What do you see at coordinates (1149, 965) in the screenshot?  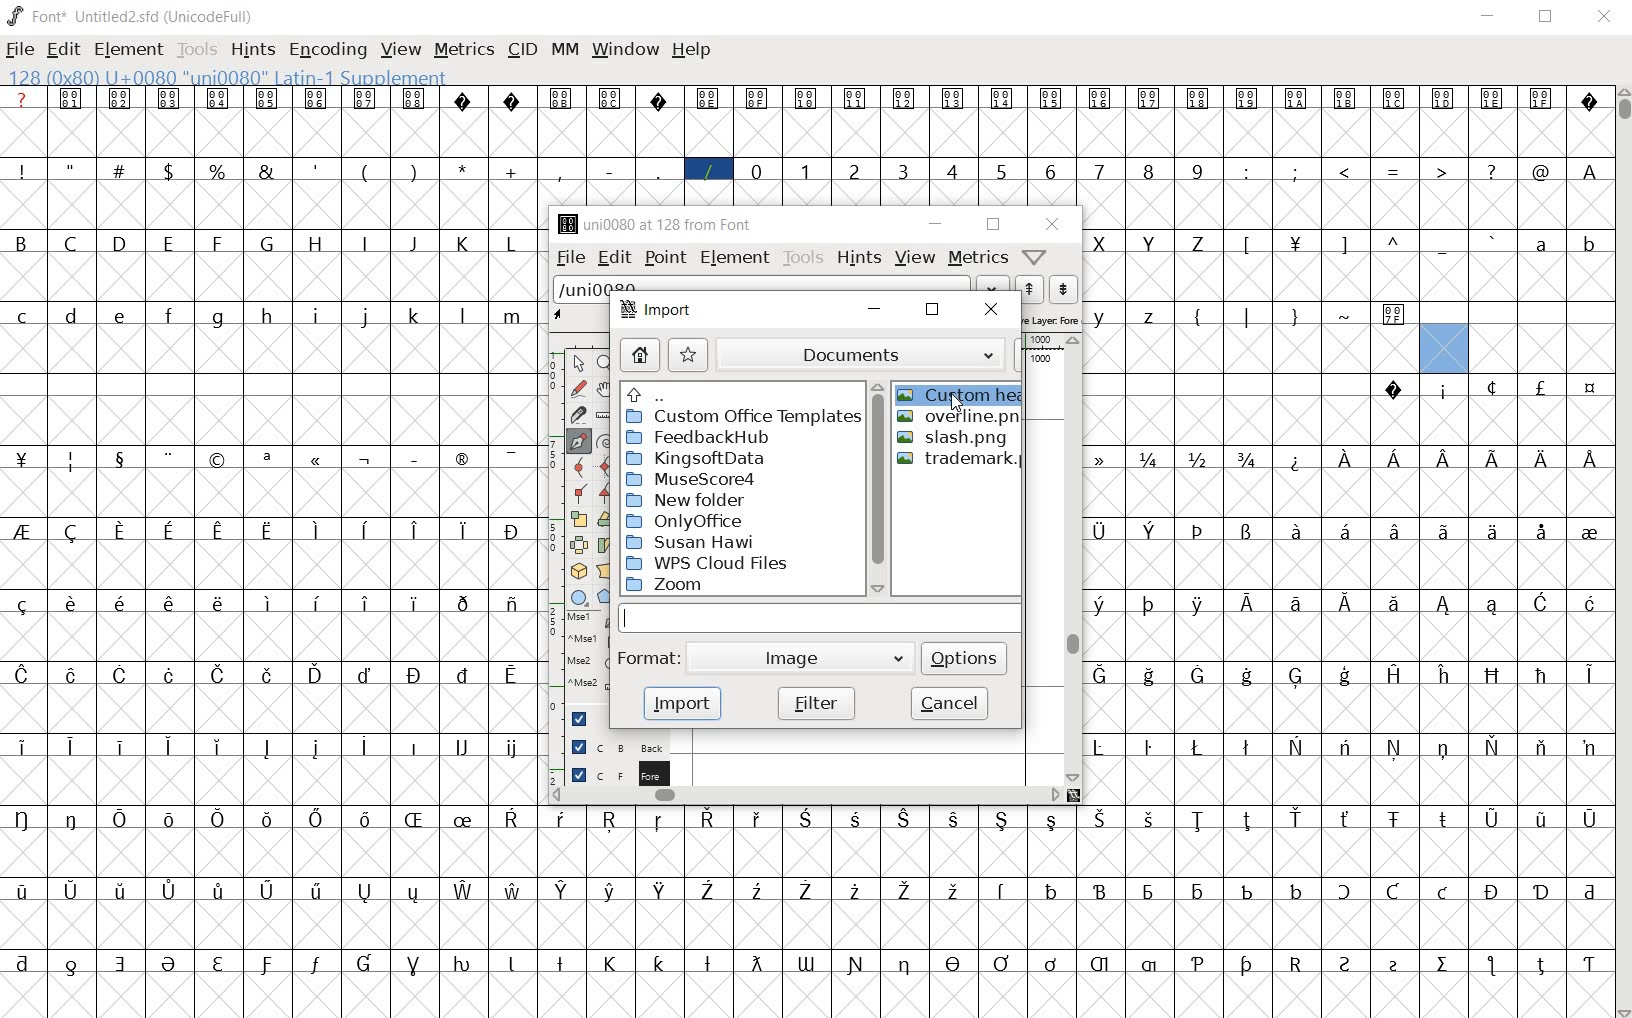 I see `glyph` at bounding box center [1149, 965].